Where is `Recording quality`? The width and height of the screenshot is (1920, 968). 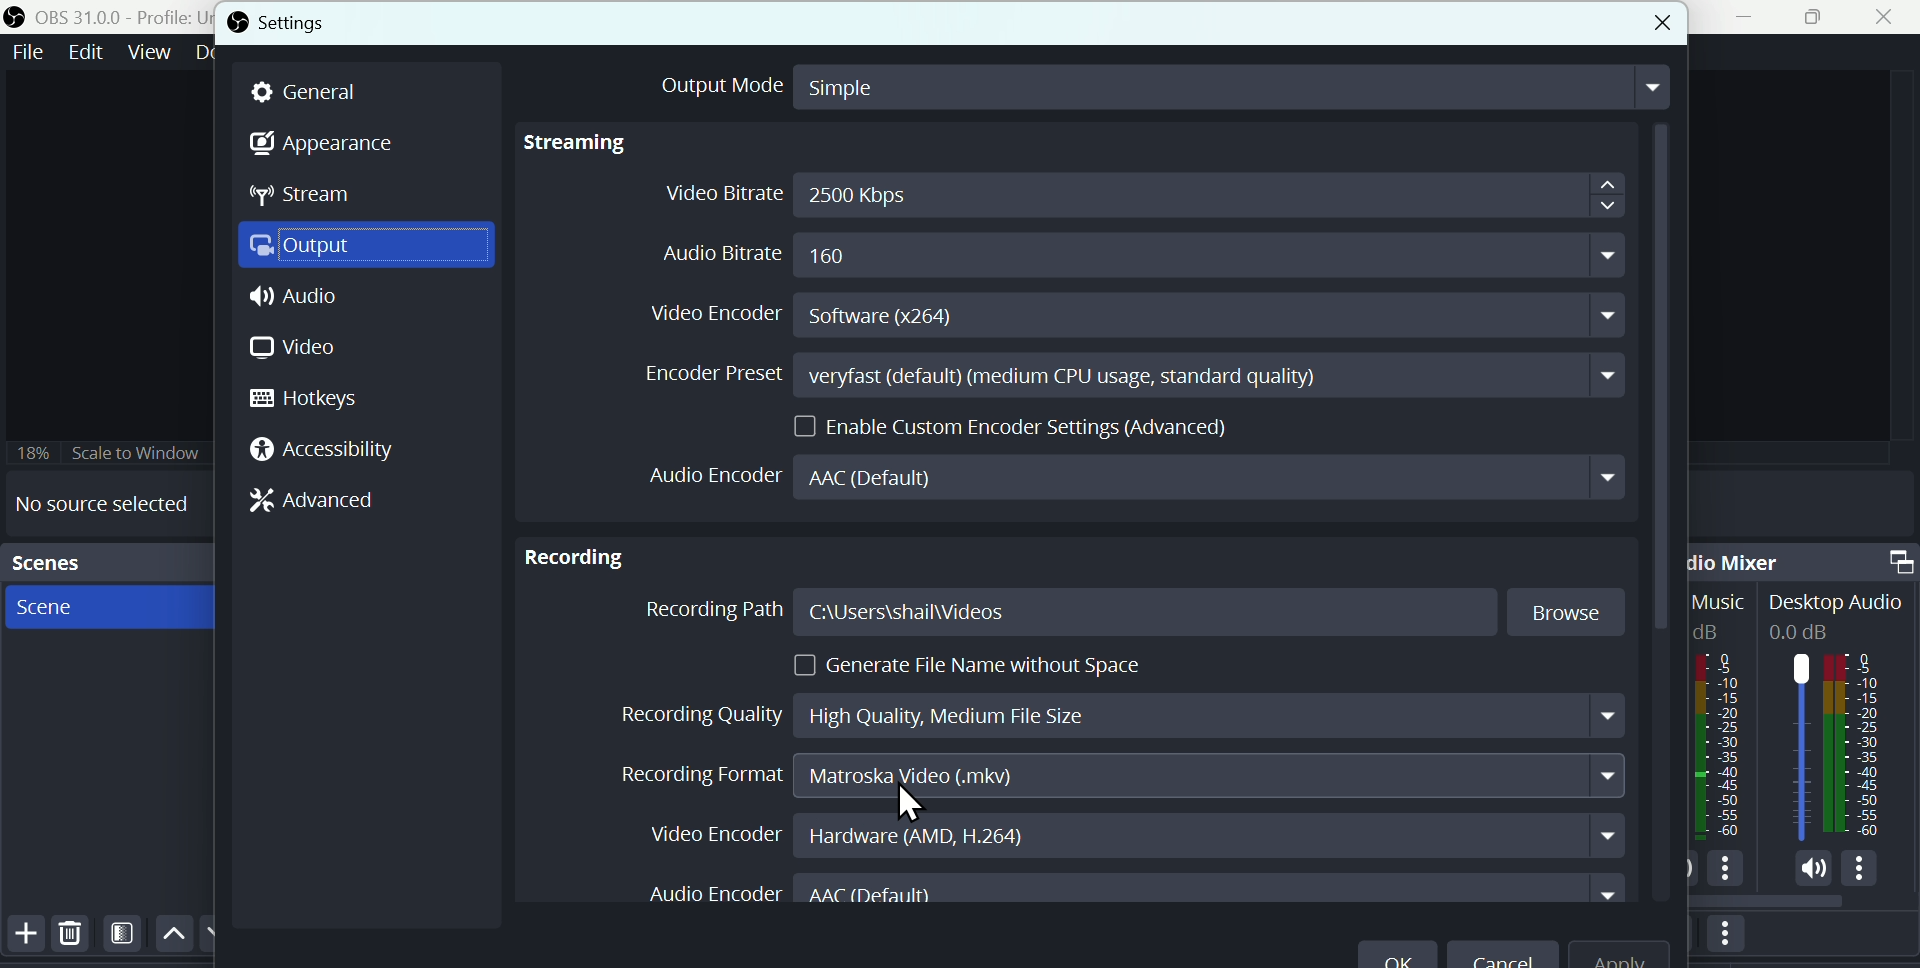
Recording quality is located at coordinates (1114, 712).